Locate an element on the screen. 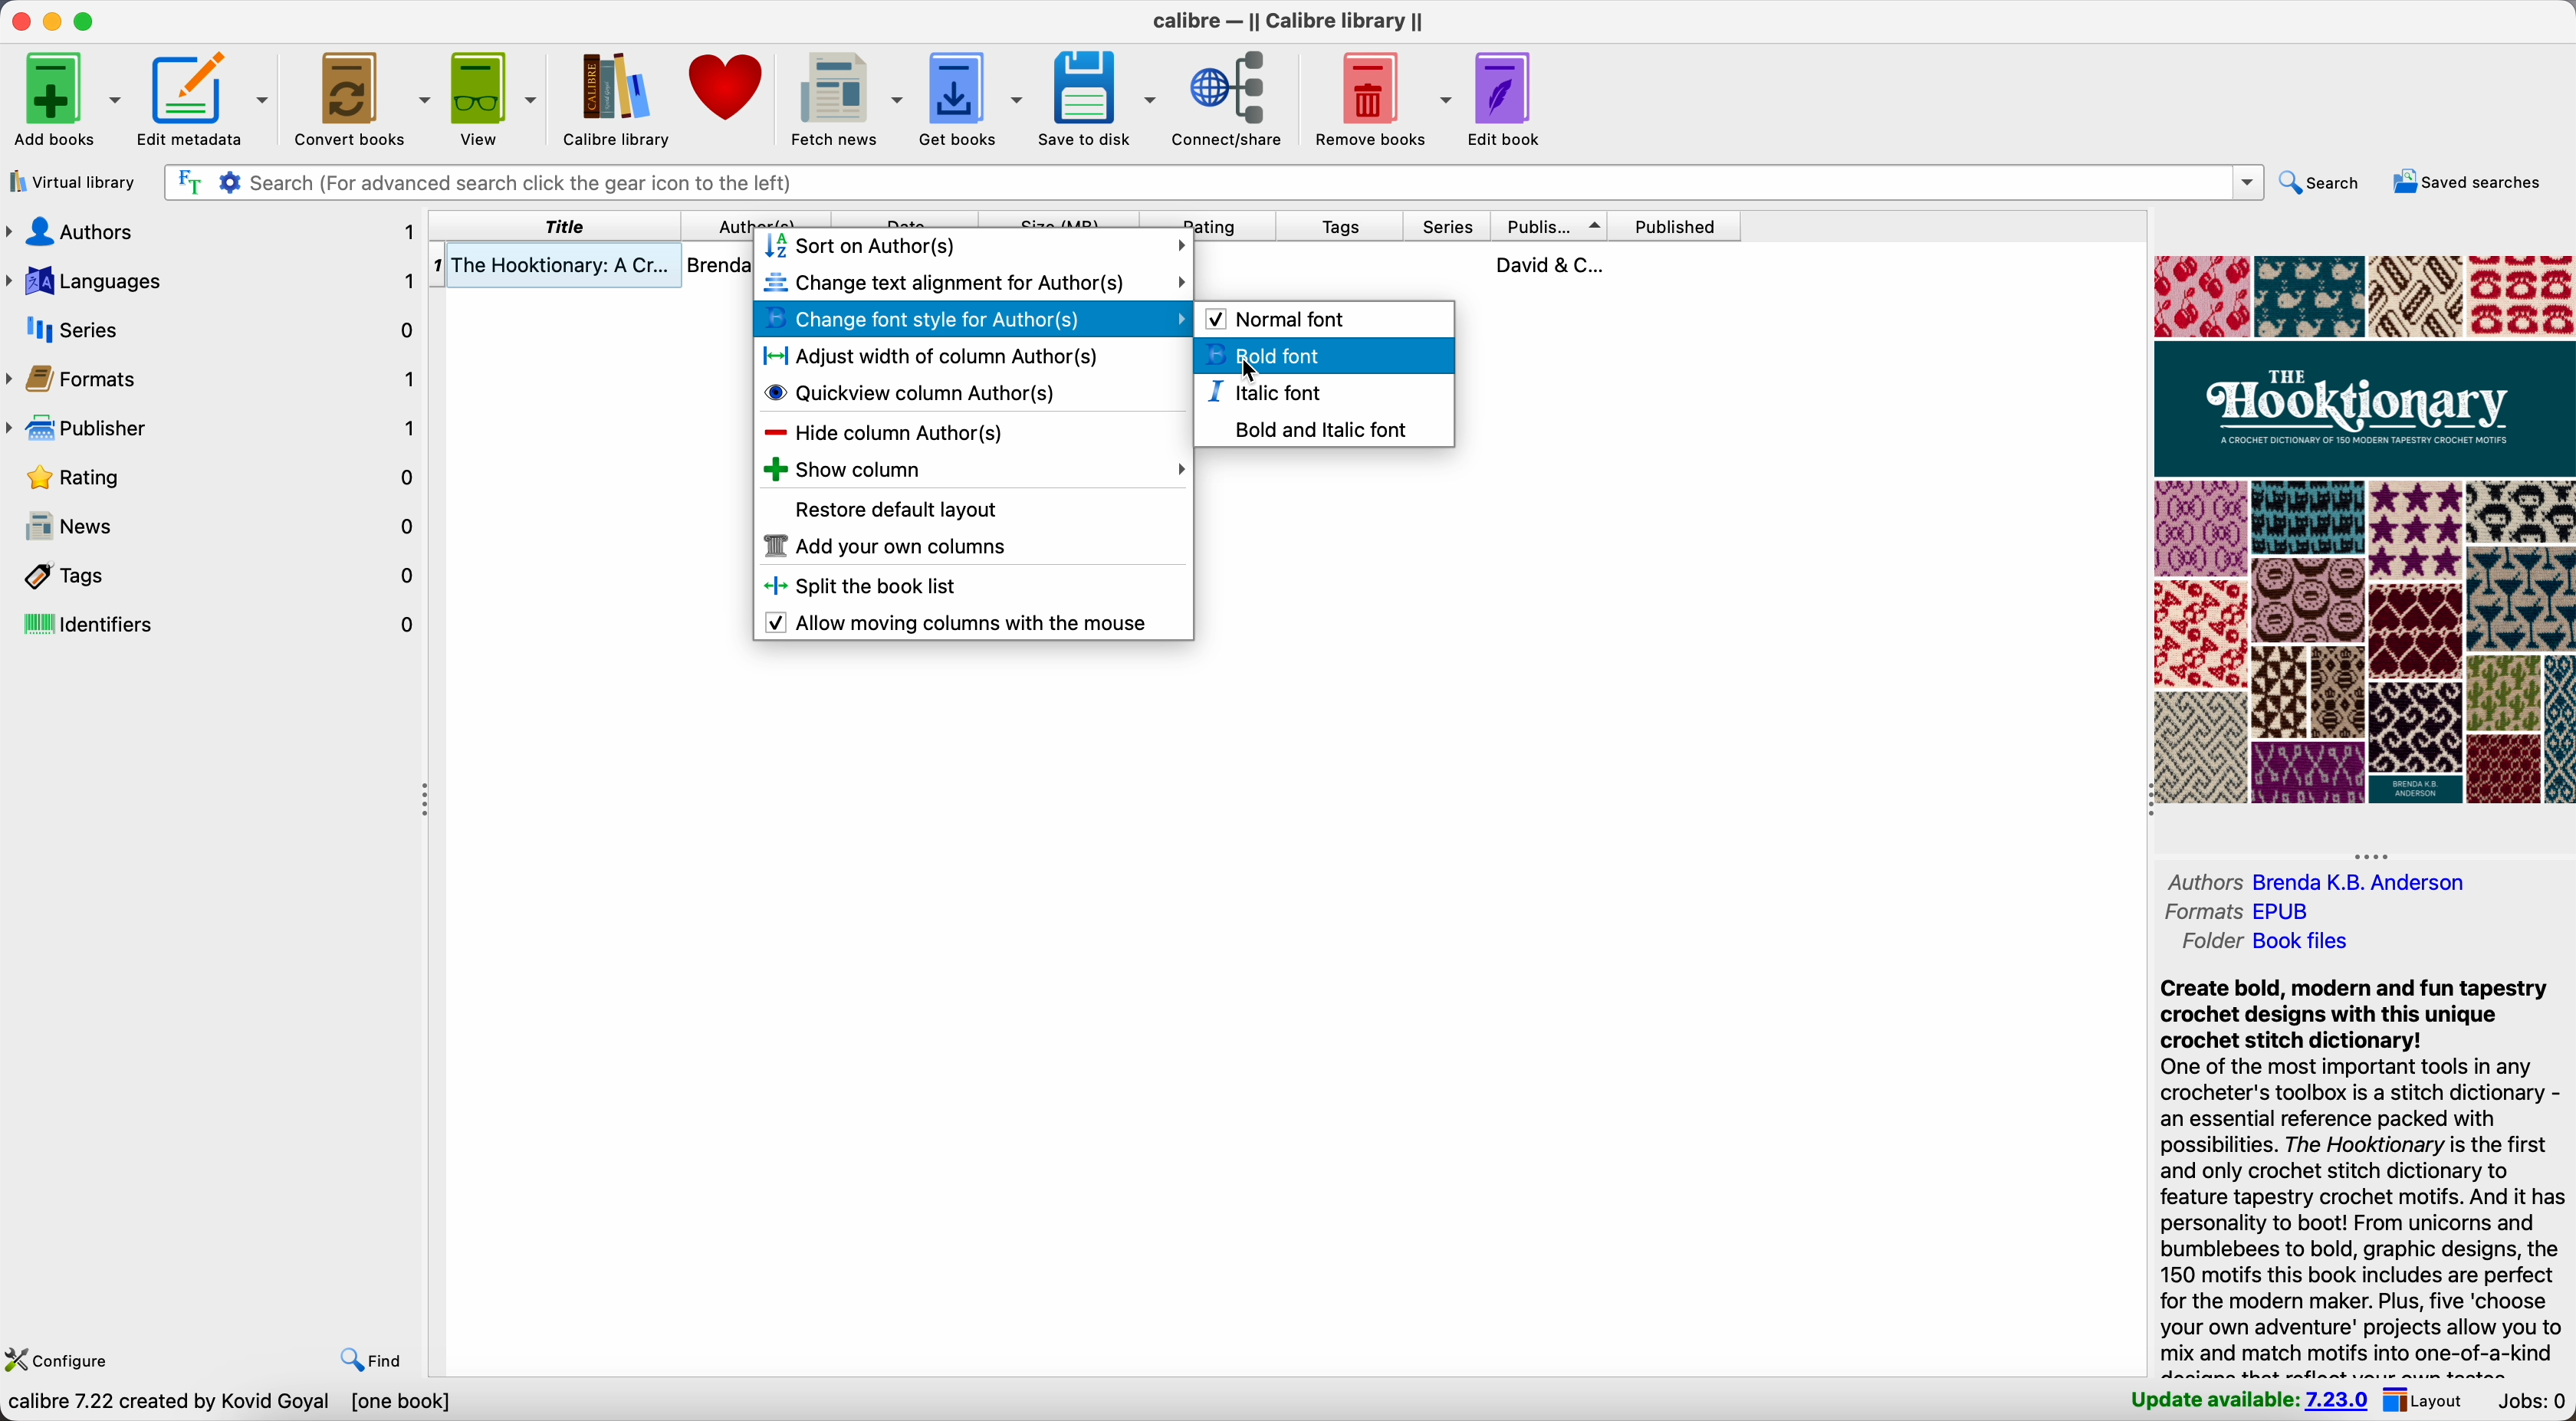 This screenshot has height=1421, width=2576. title is located at coordinates (557, 226).